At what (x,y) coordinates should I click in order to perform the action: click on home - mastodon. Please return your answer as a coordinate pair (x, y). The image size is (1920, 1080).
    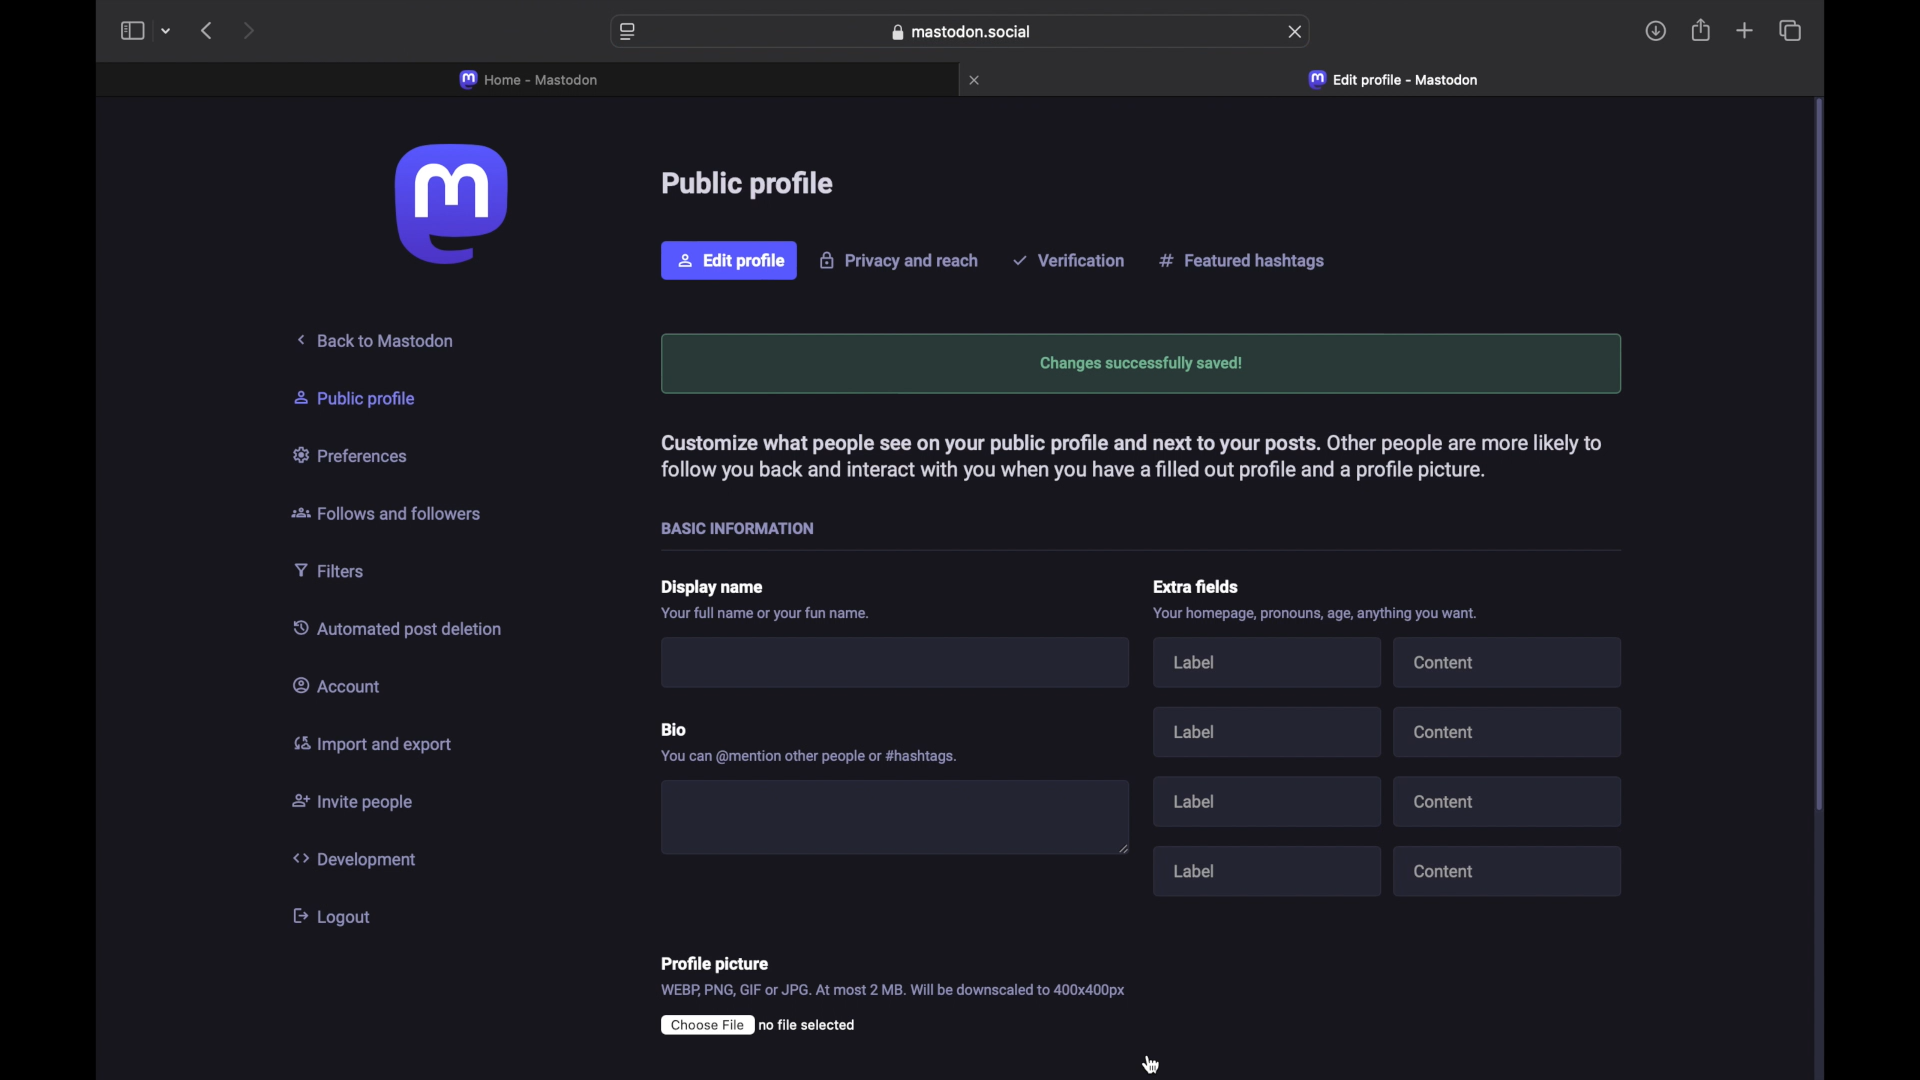
    Looking at the image, I should click on (529, 79).